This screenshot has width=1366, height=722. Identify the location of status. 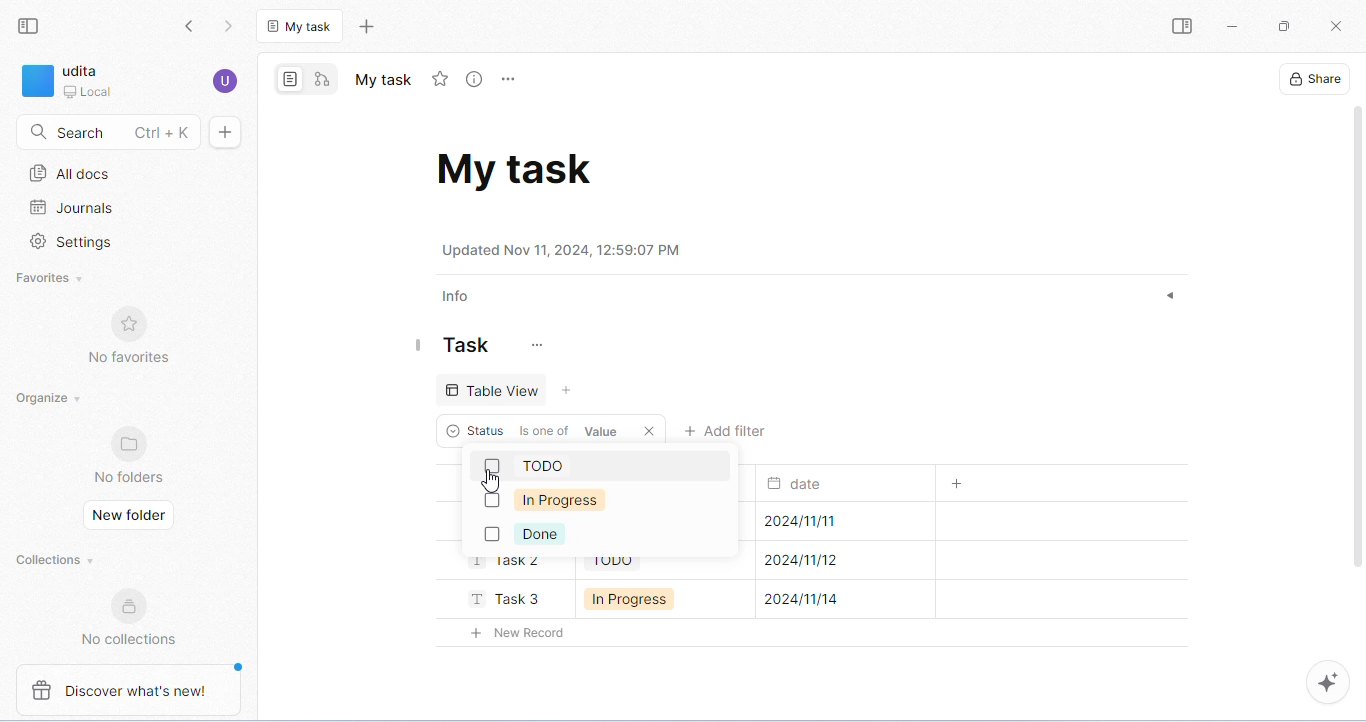
(475, 430).